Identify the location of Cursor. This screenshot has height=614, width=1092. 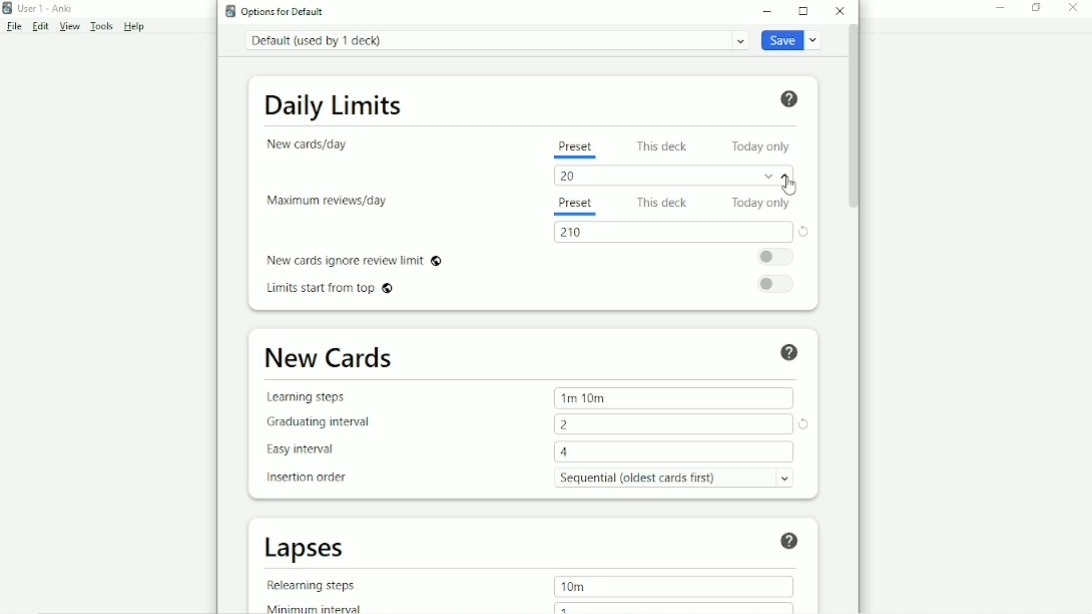
(788, 187).